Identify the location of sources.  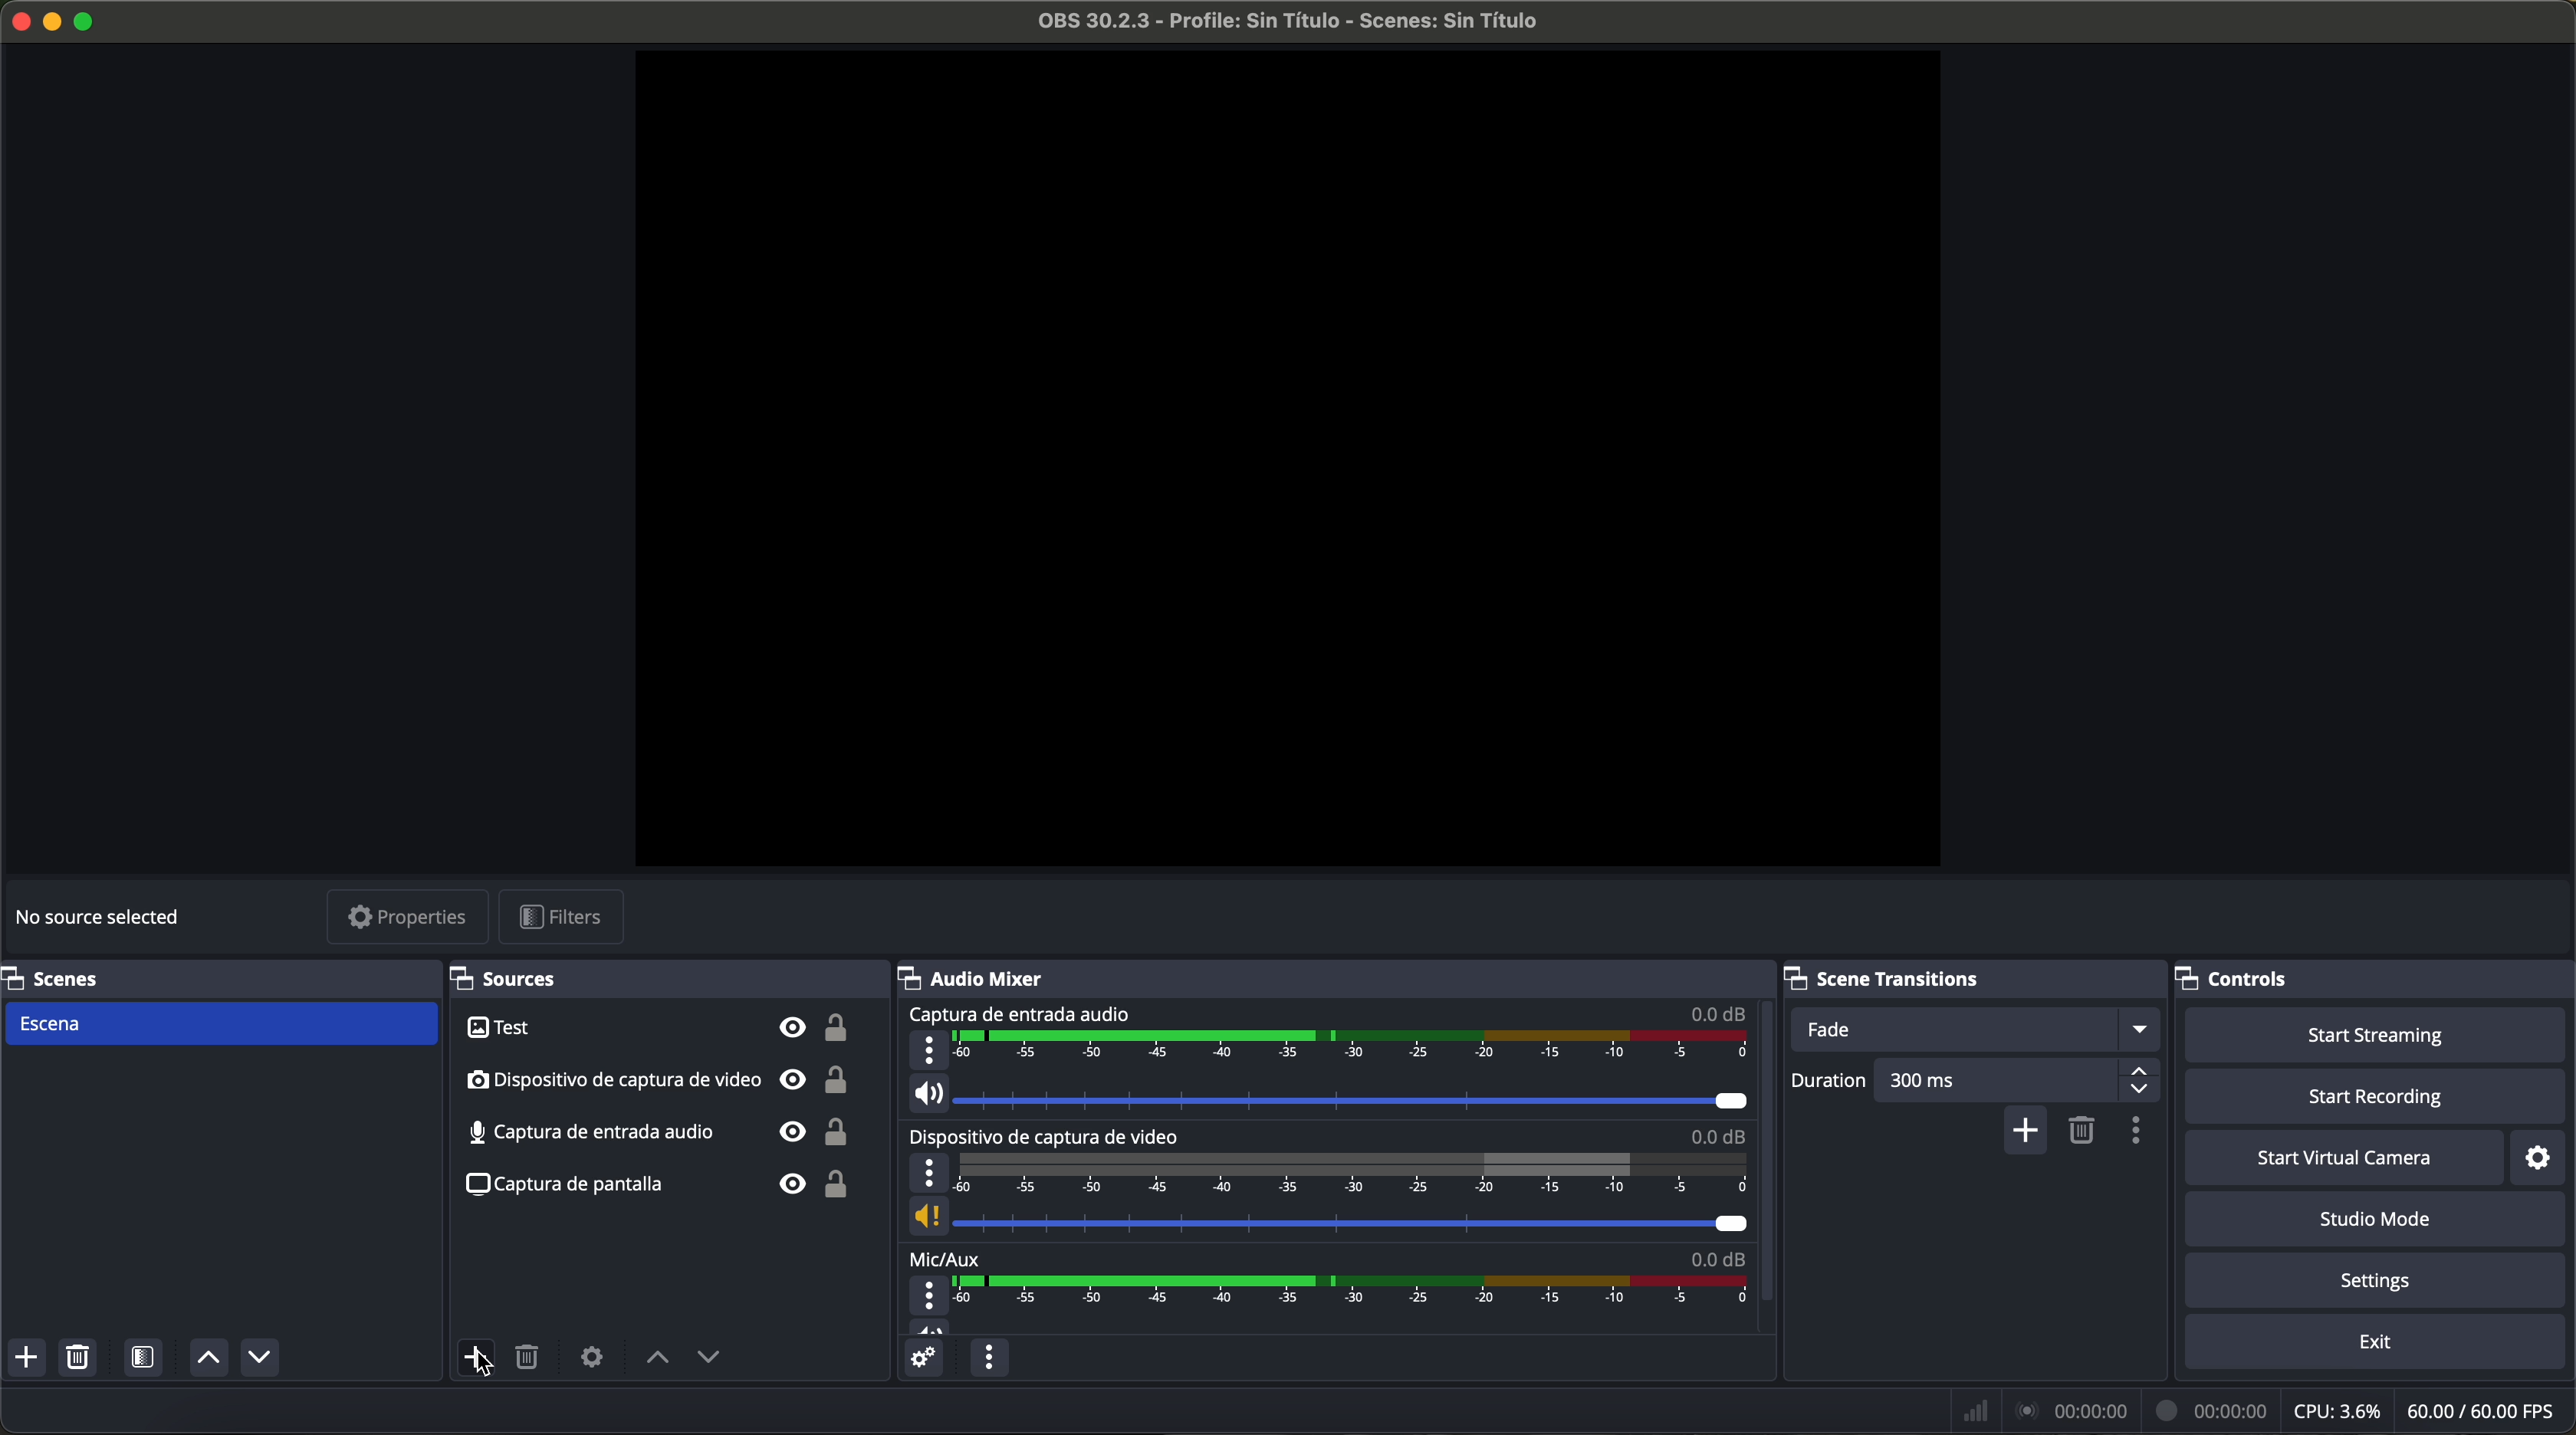
(520, 977).